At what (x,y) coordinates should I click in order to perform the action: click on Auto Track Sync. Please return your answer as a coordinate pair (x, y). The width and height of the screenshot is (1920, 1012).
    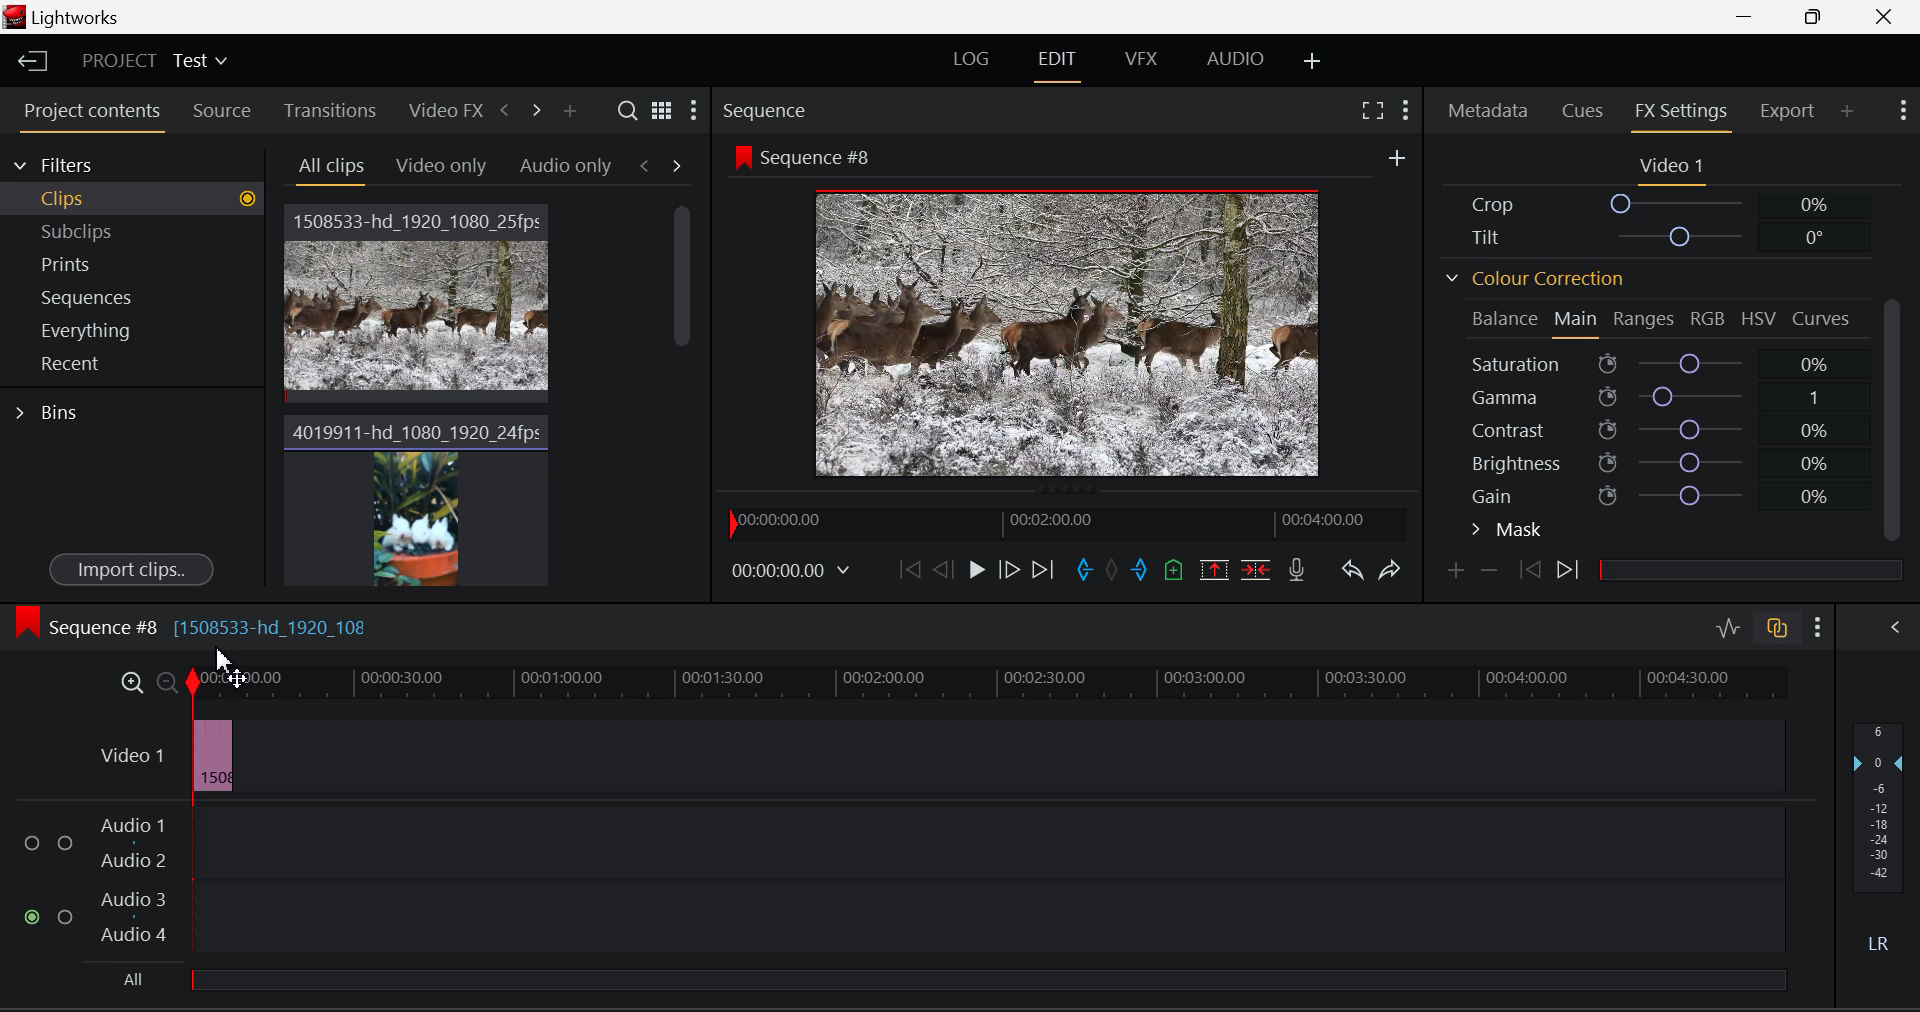
    Looking at the image, I should click on (1777, 630).